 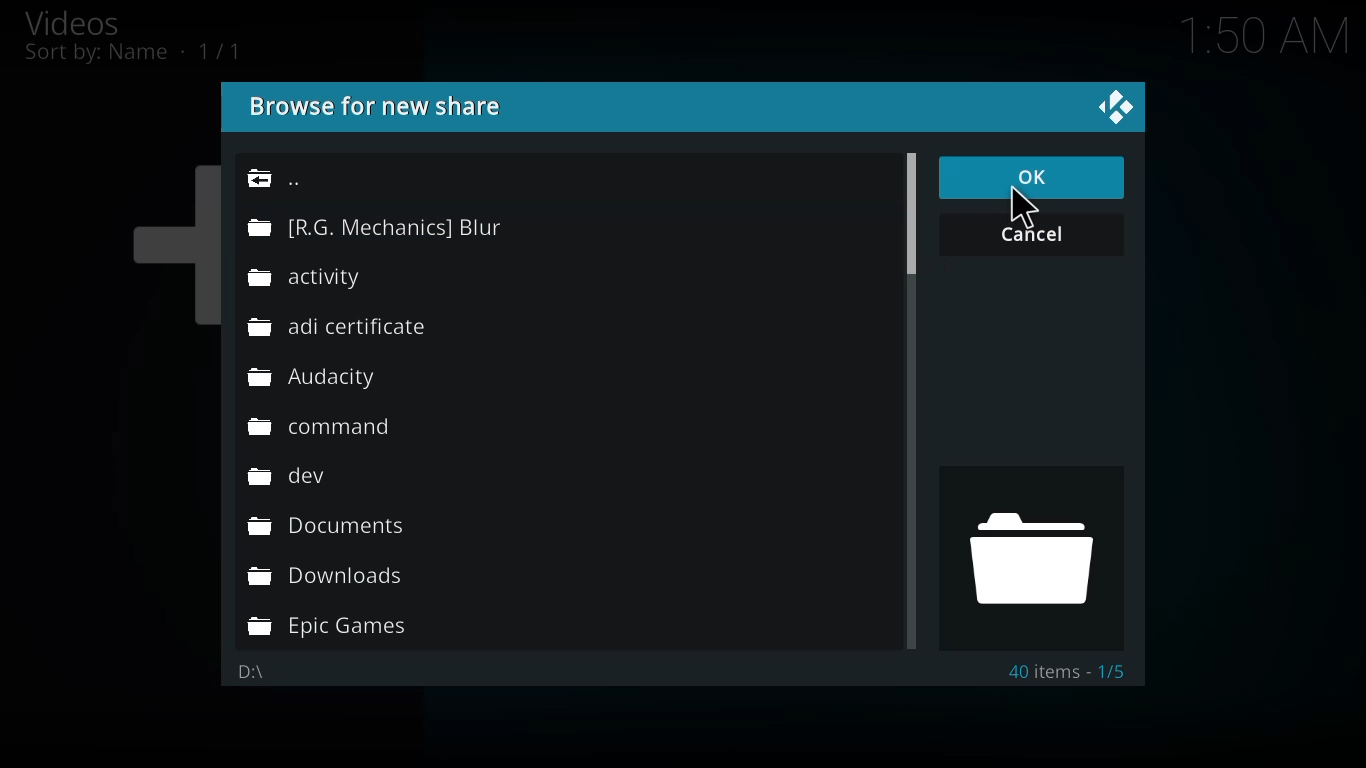 I want to click on folder, so click(x=309, y=376).